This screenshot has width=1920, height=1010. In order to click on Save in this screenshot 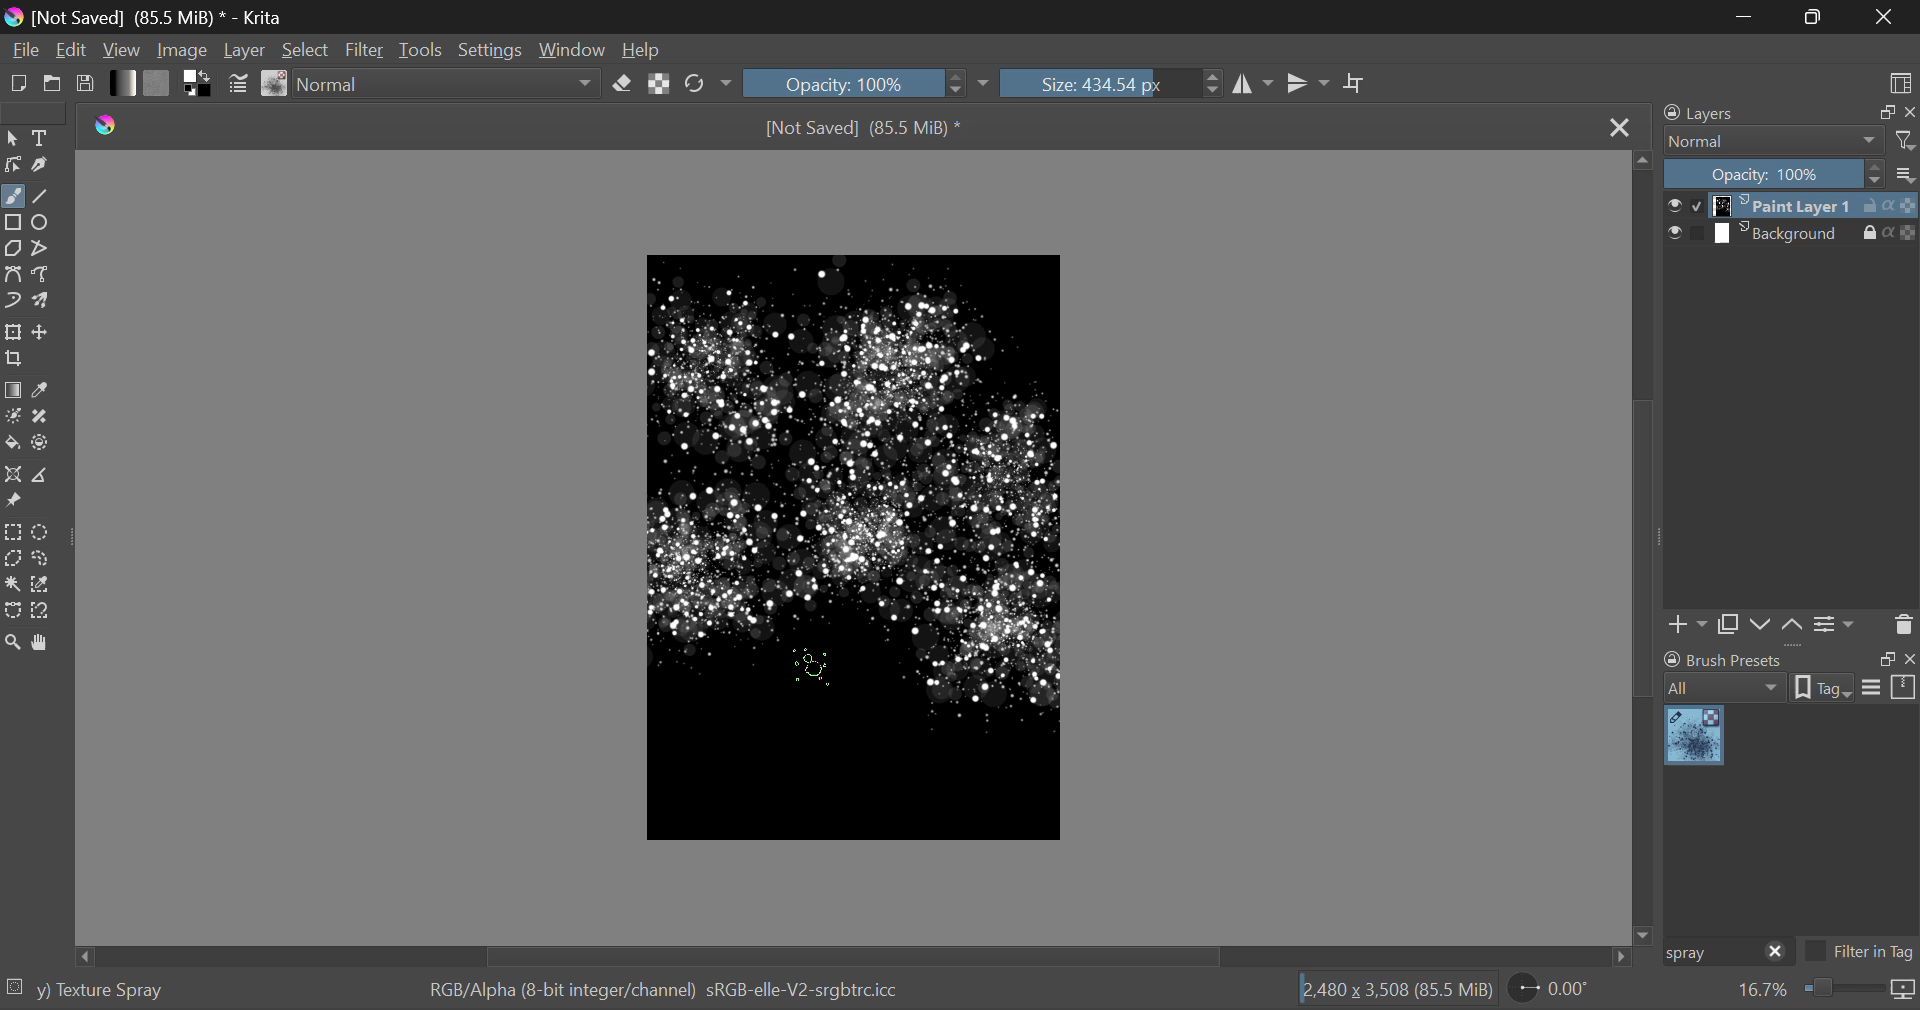, I will do `click(83, 82)`.